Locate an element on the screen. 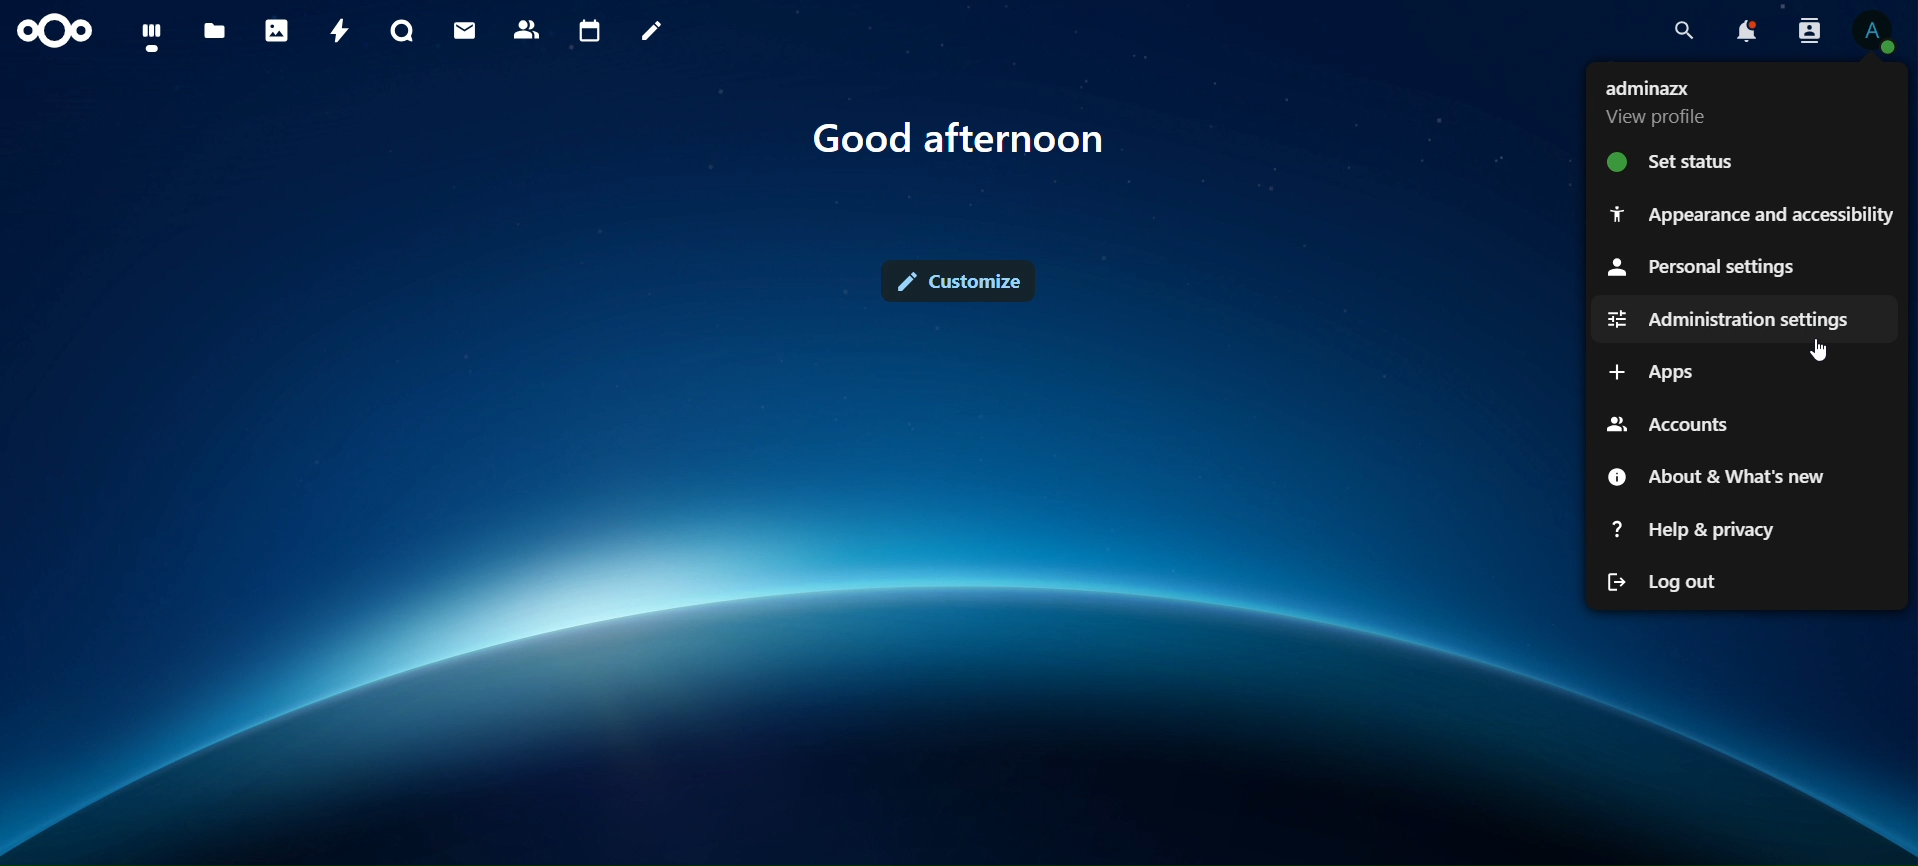 Image resolution: width=1918 pixels, height=866 pixels. notes is located at coordinates (650, 30).